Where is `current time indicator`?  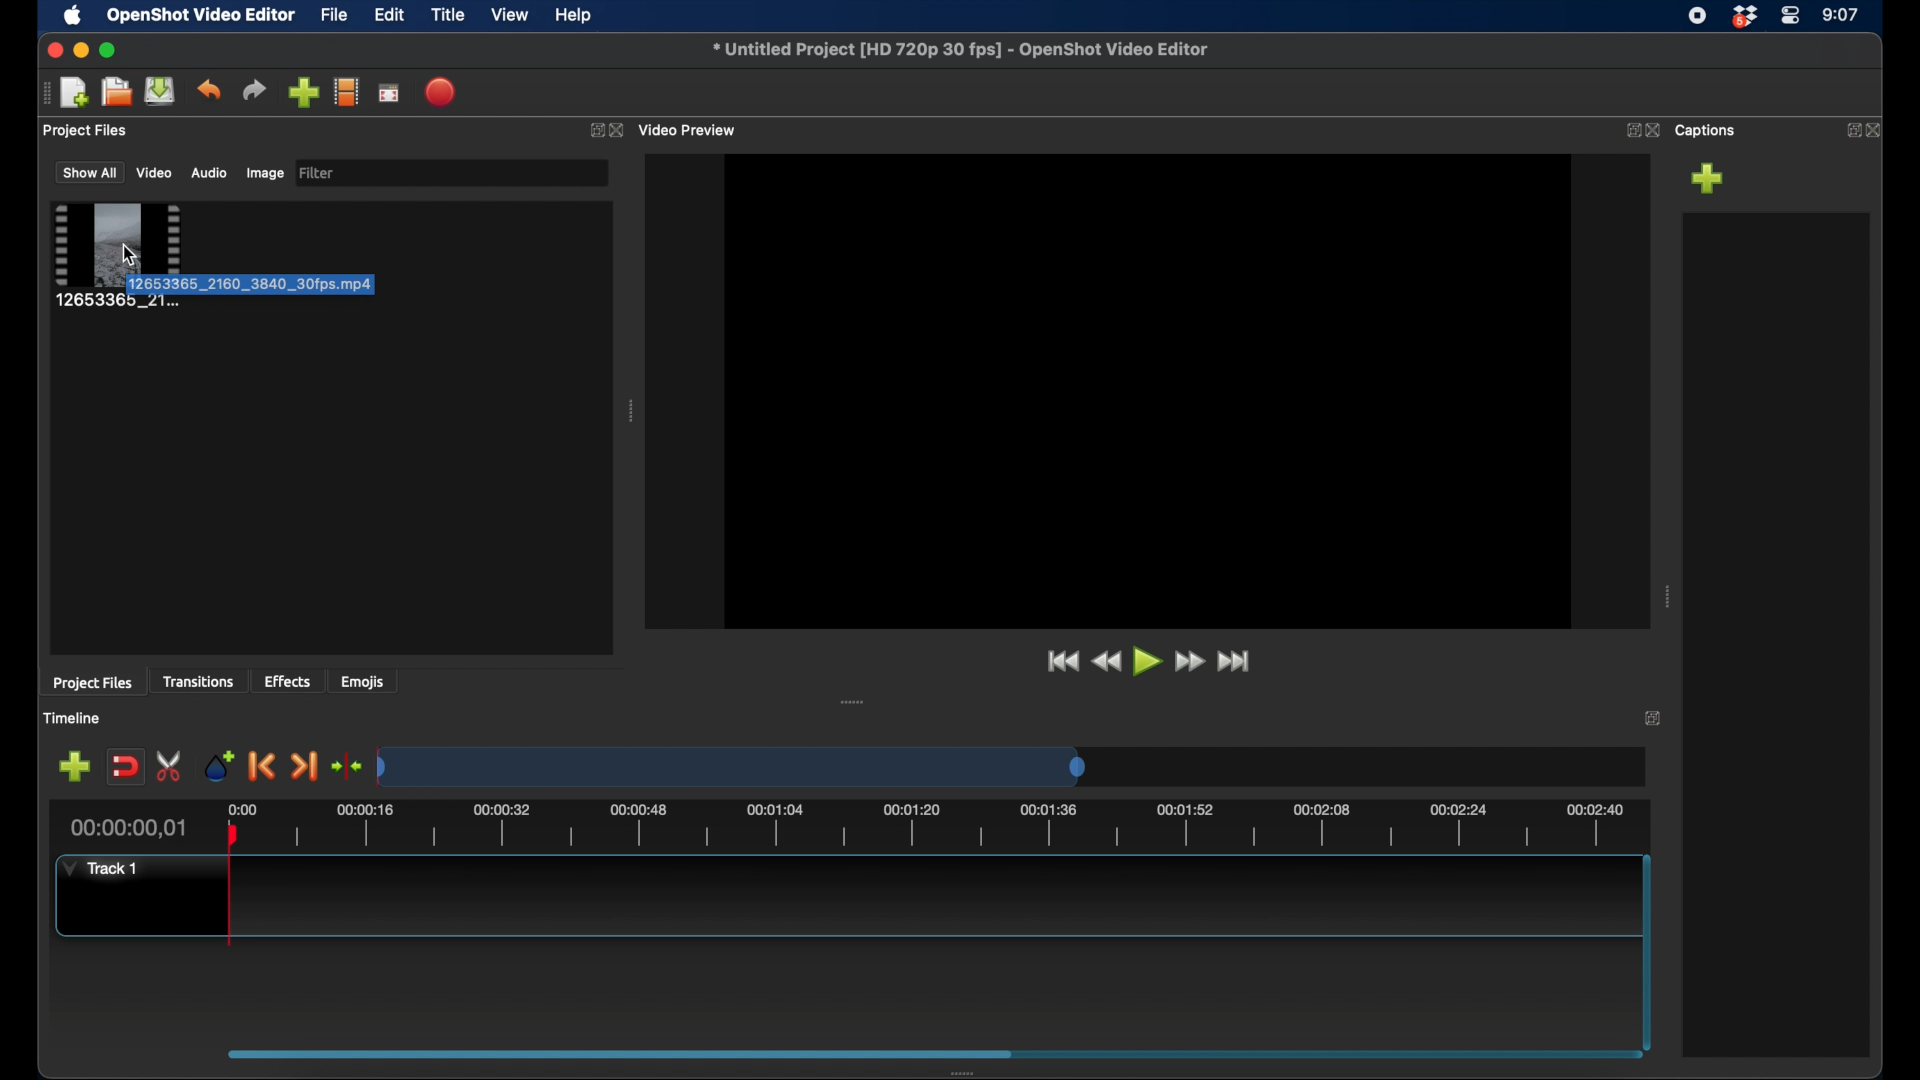
current time indicator is located at coordinates (126, 829).